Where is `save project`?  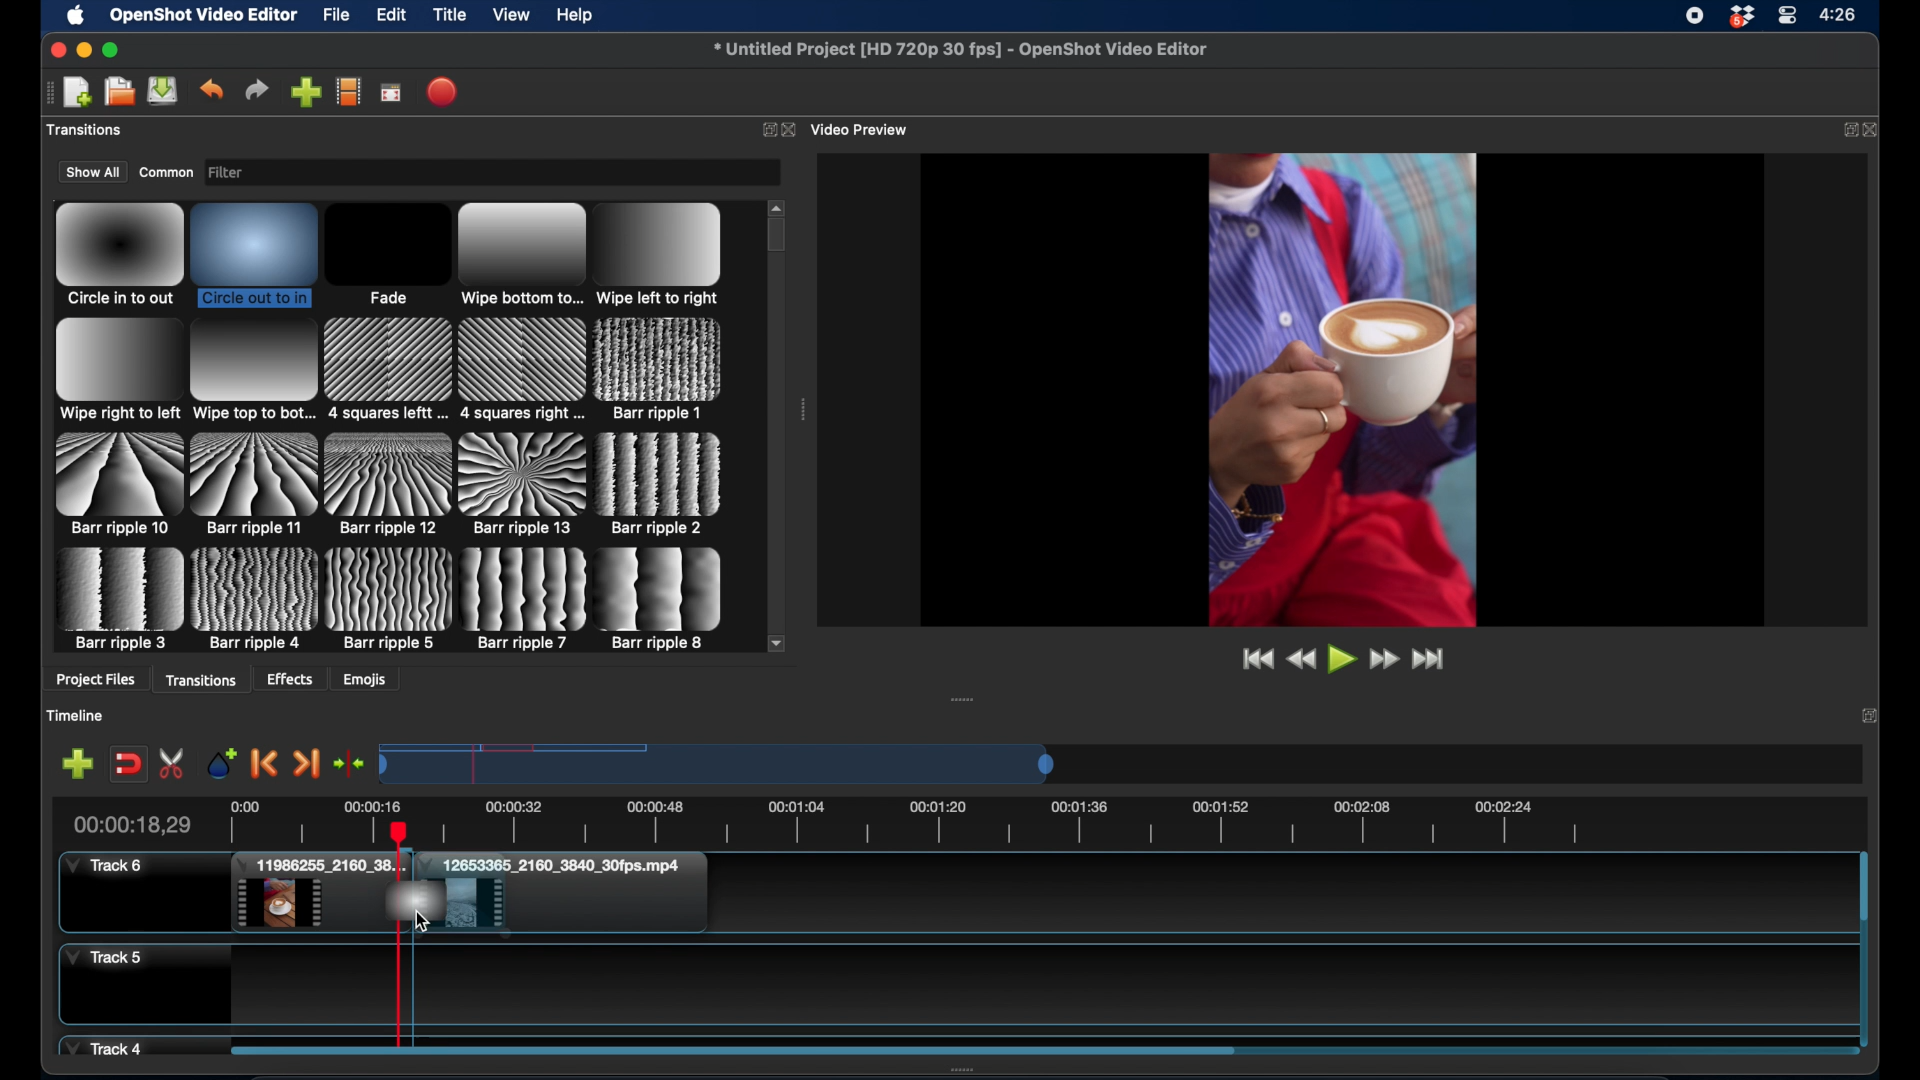 save project is located at coordinates (164, 91).